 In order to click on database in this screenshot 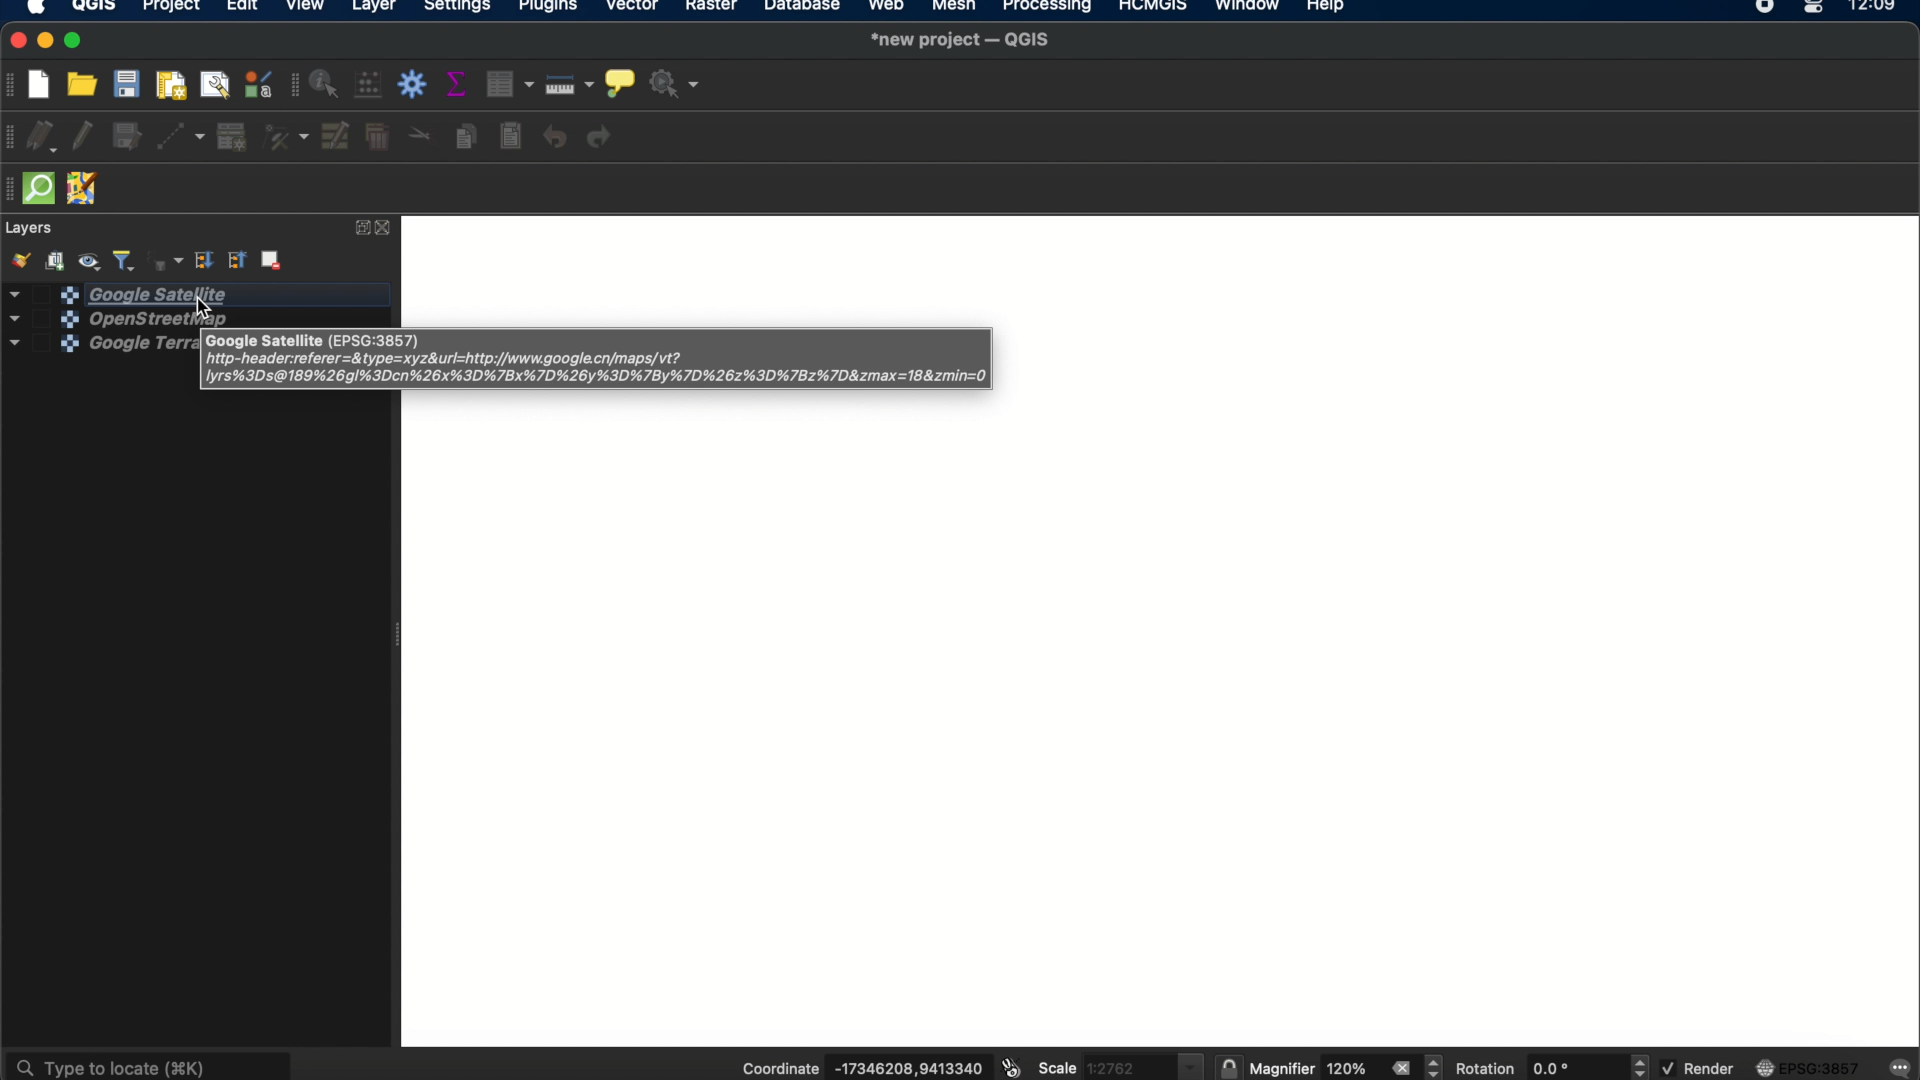, I will do `click(803, 8)`.